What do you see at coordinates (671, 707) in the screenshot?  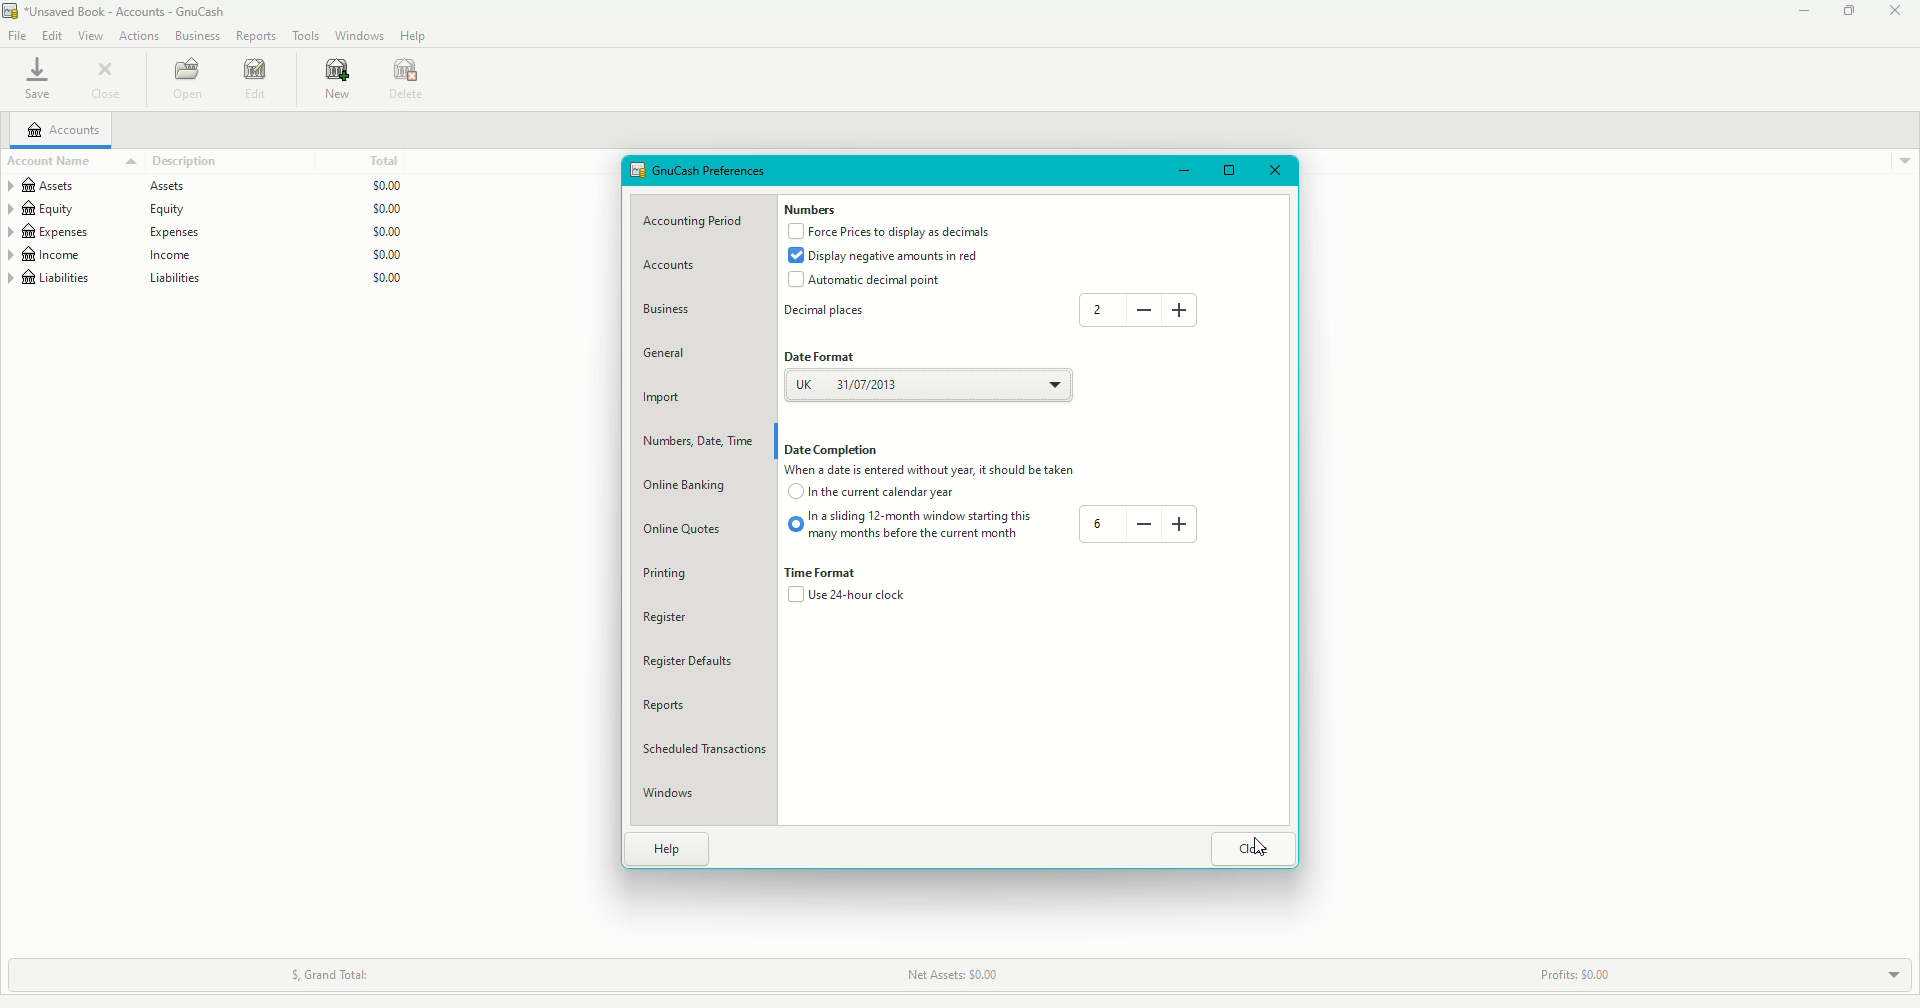 I see `Reports` at bounding box center [671, 707].